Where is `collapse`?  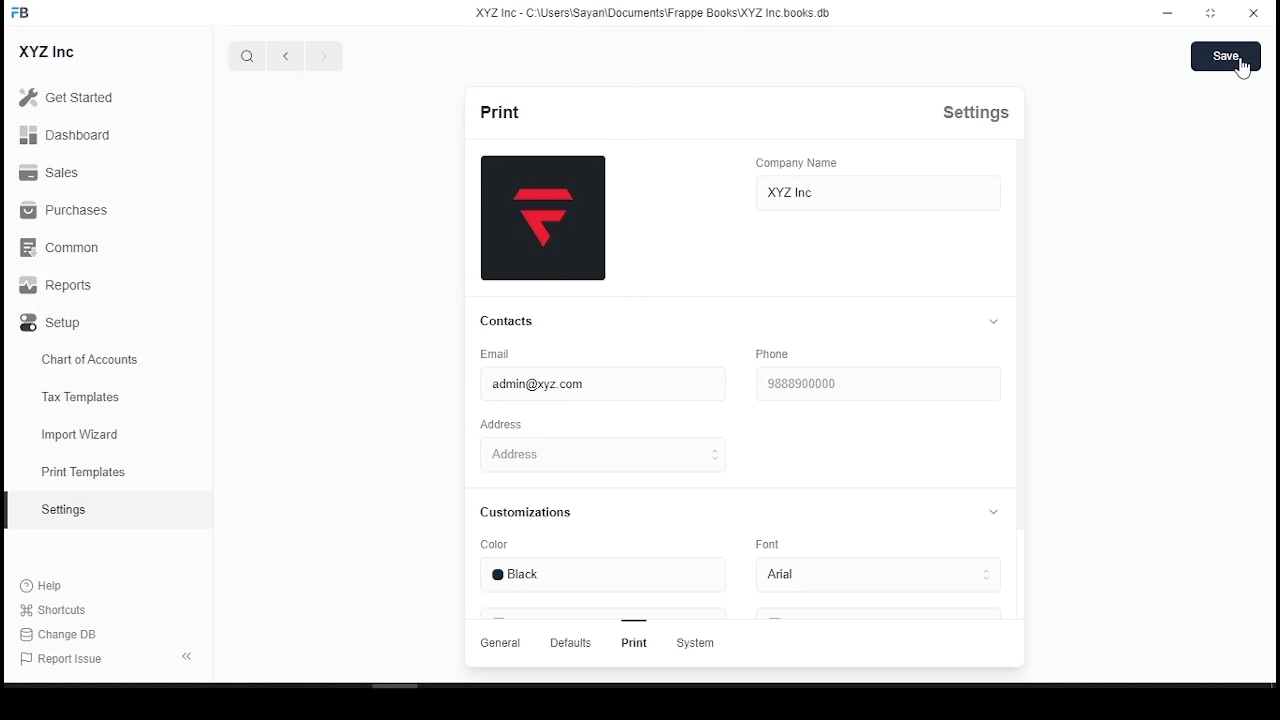 collapse is located at coordinates (994, 321).